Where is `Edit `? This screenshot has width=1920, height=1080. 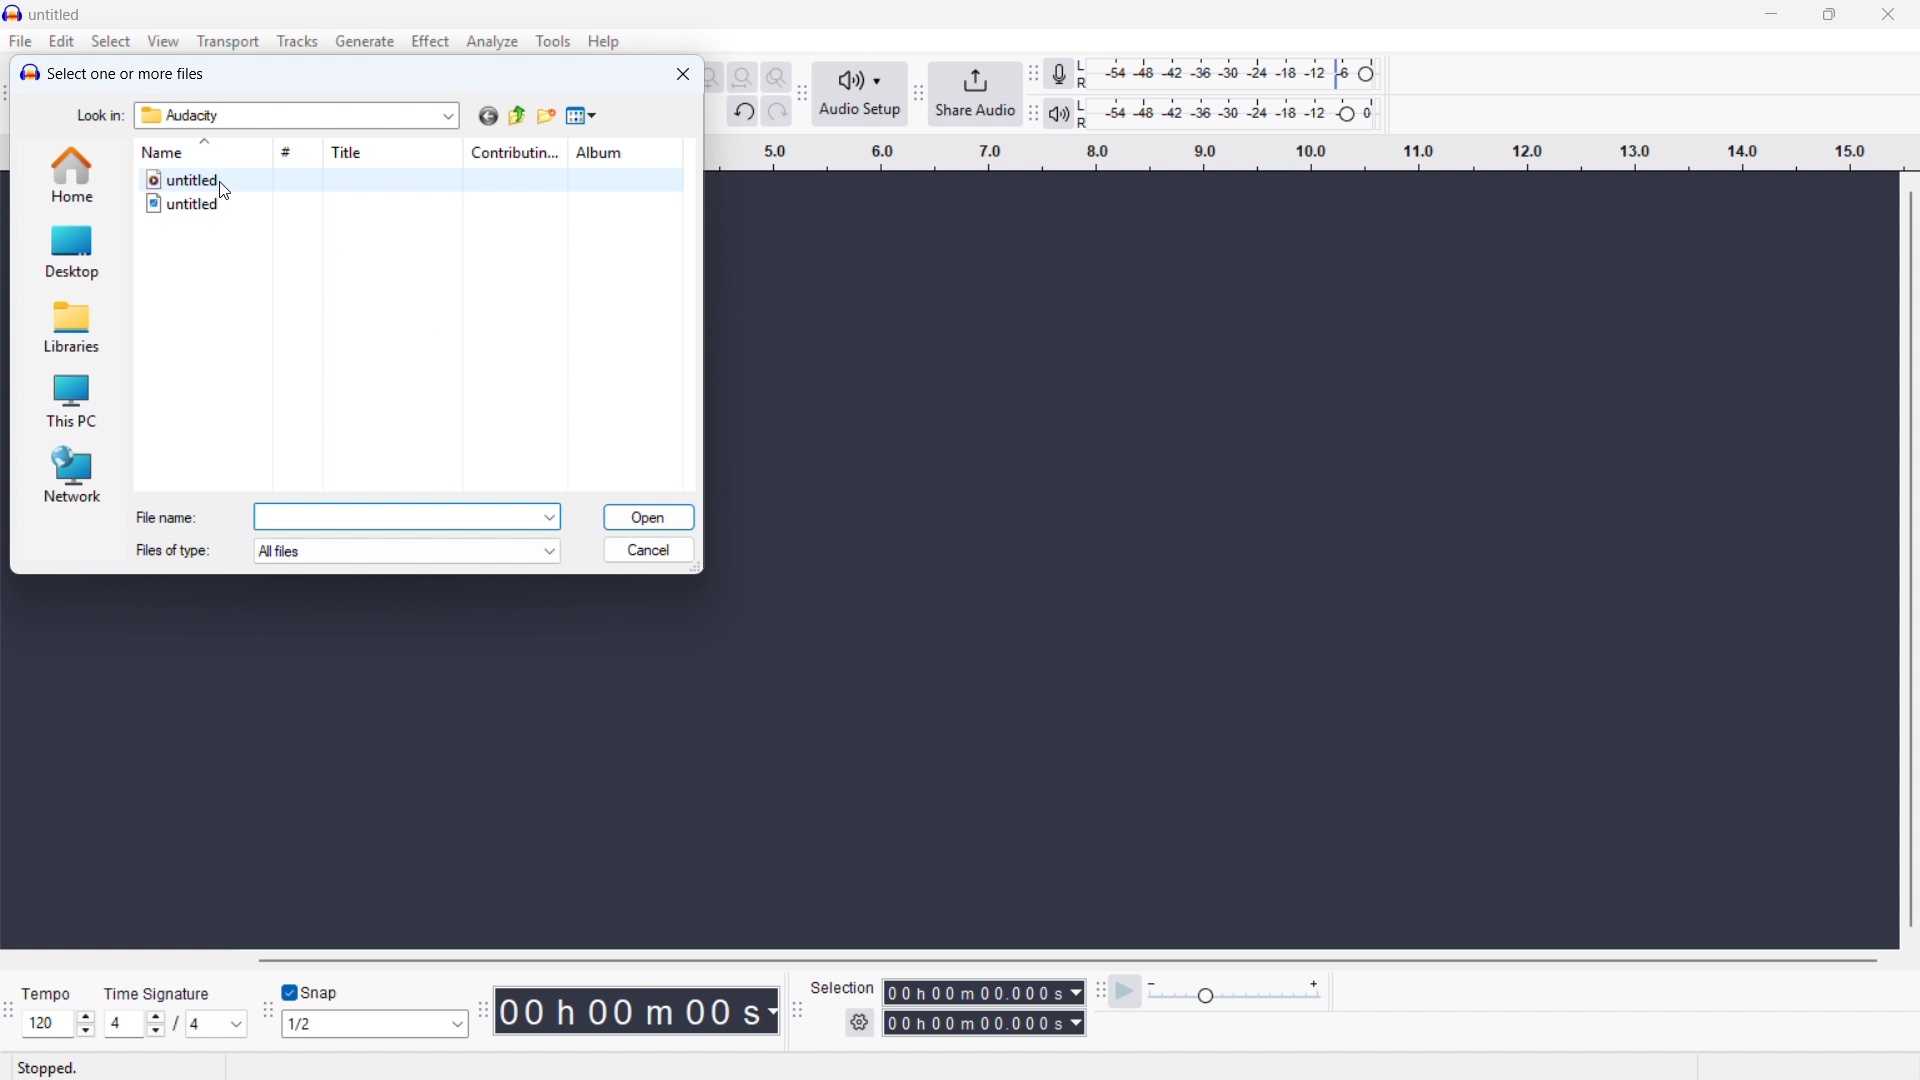 Edit  is located at coordinates (61, 42).